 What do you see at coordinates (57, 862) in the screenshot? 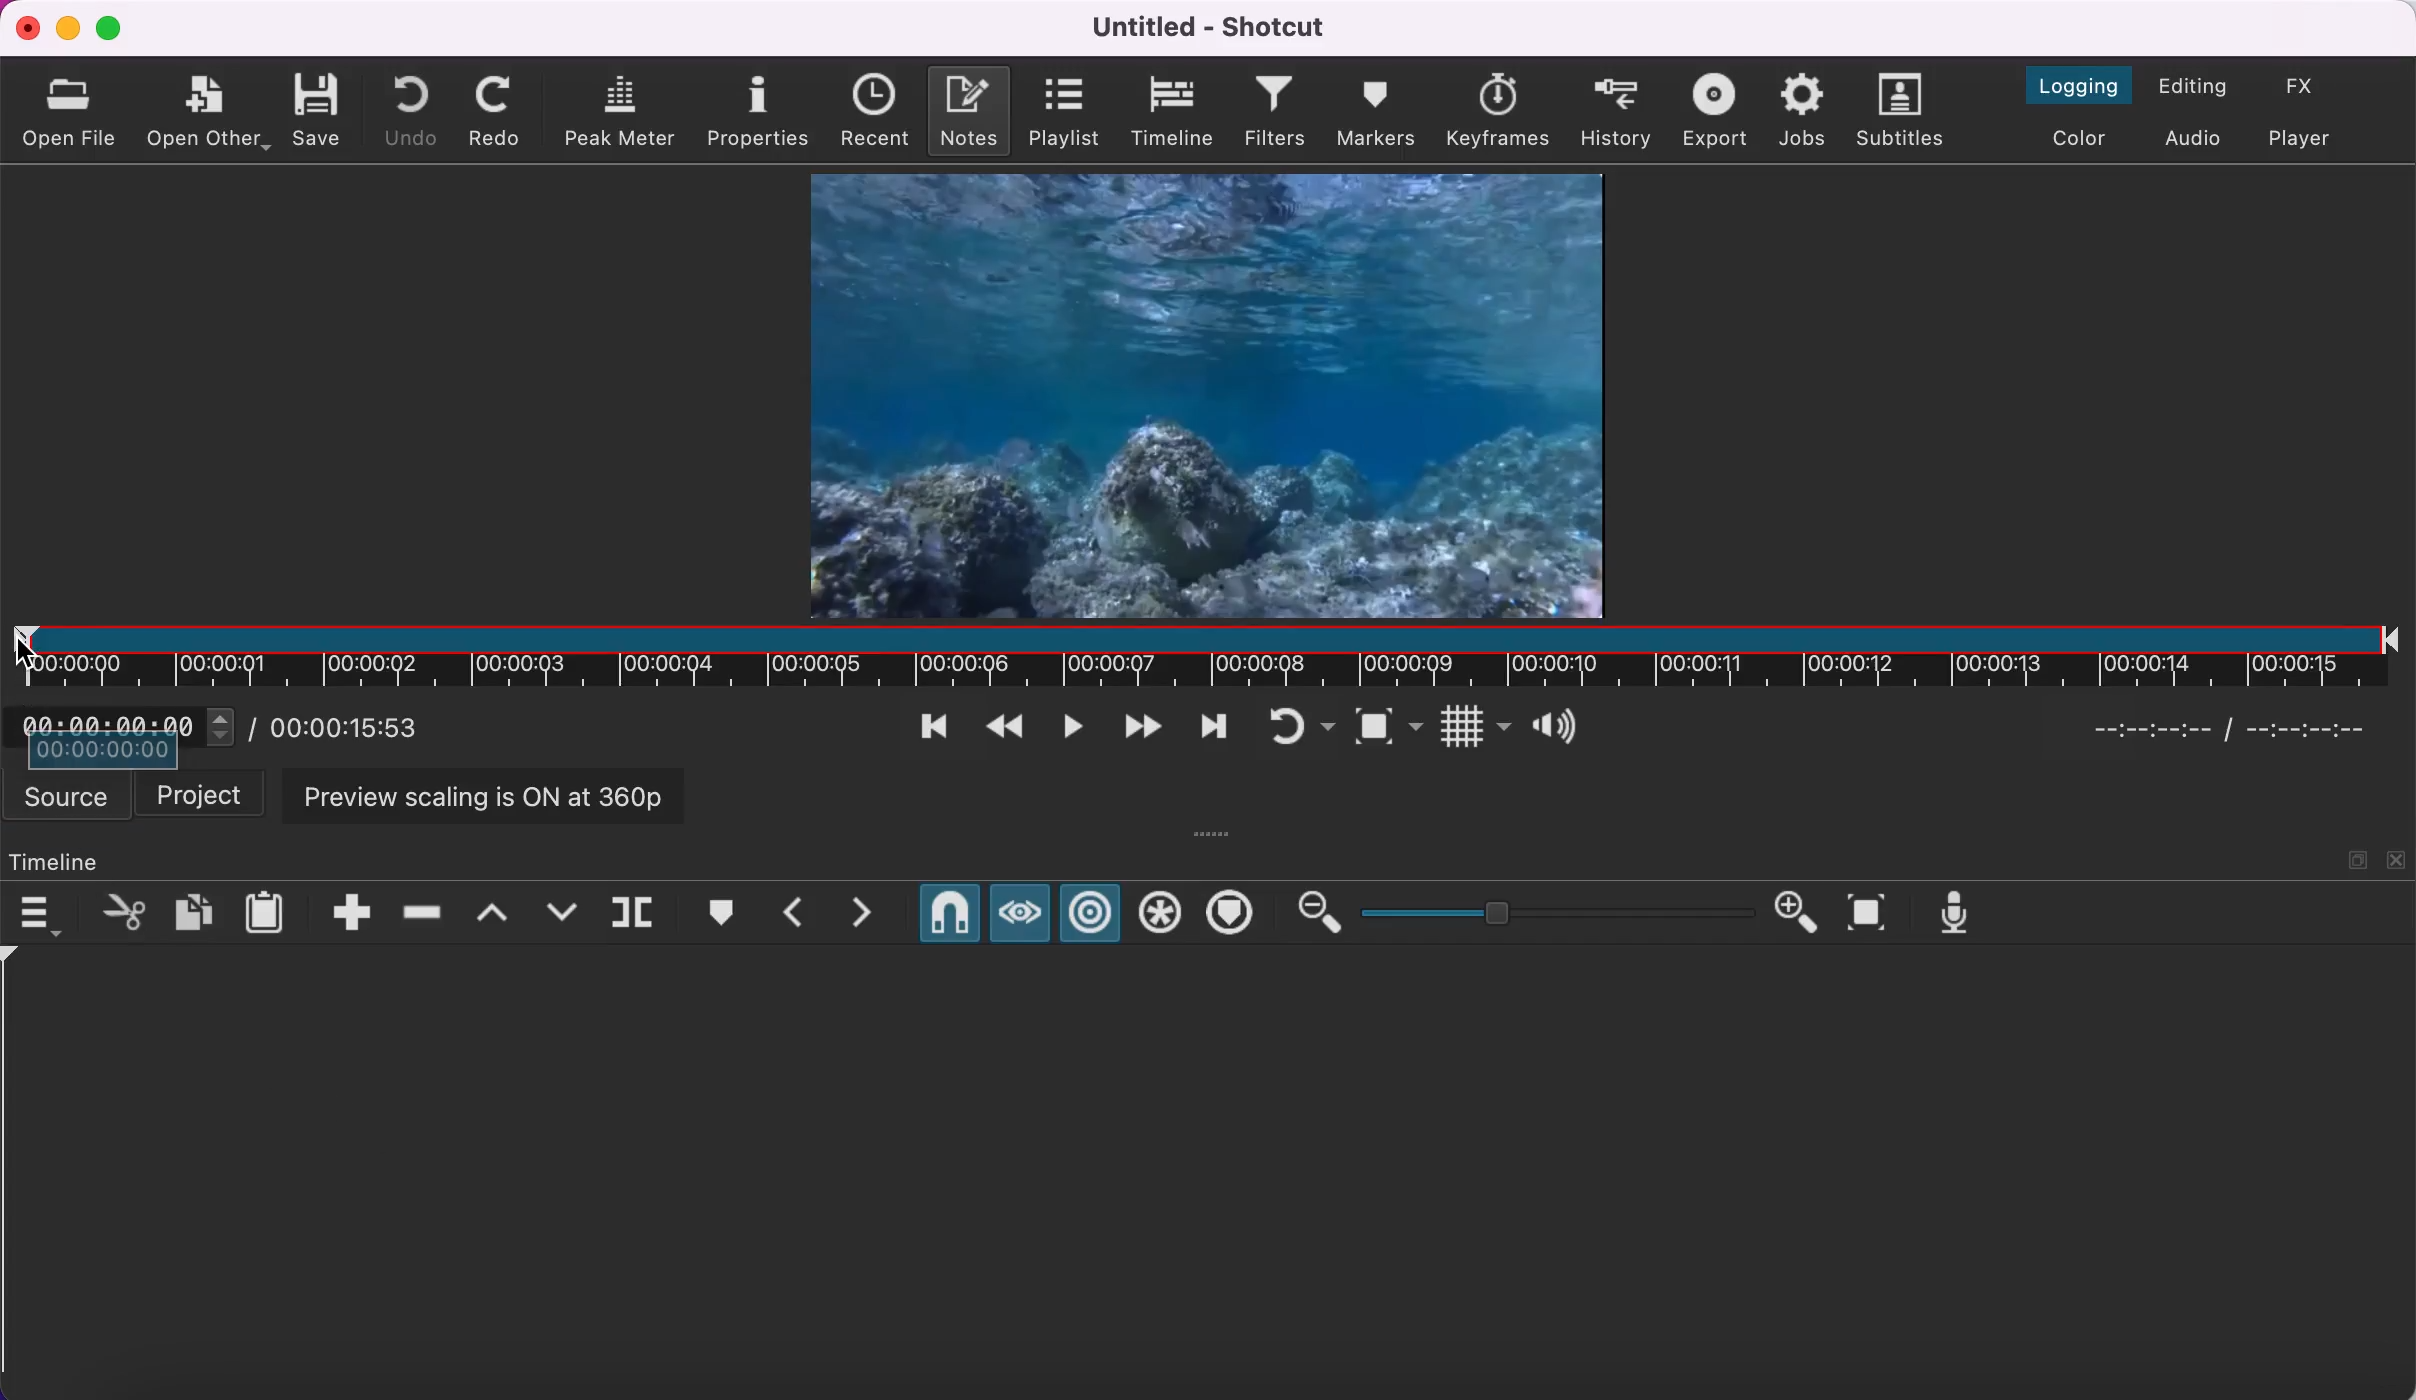
I see `timeline panel` at bounding box center [57, 862].